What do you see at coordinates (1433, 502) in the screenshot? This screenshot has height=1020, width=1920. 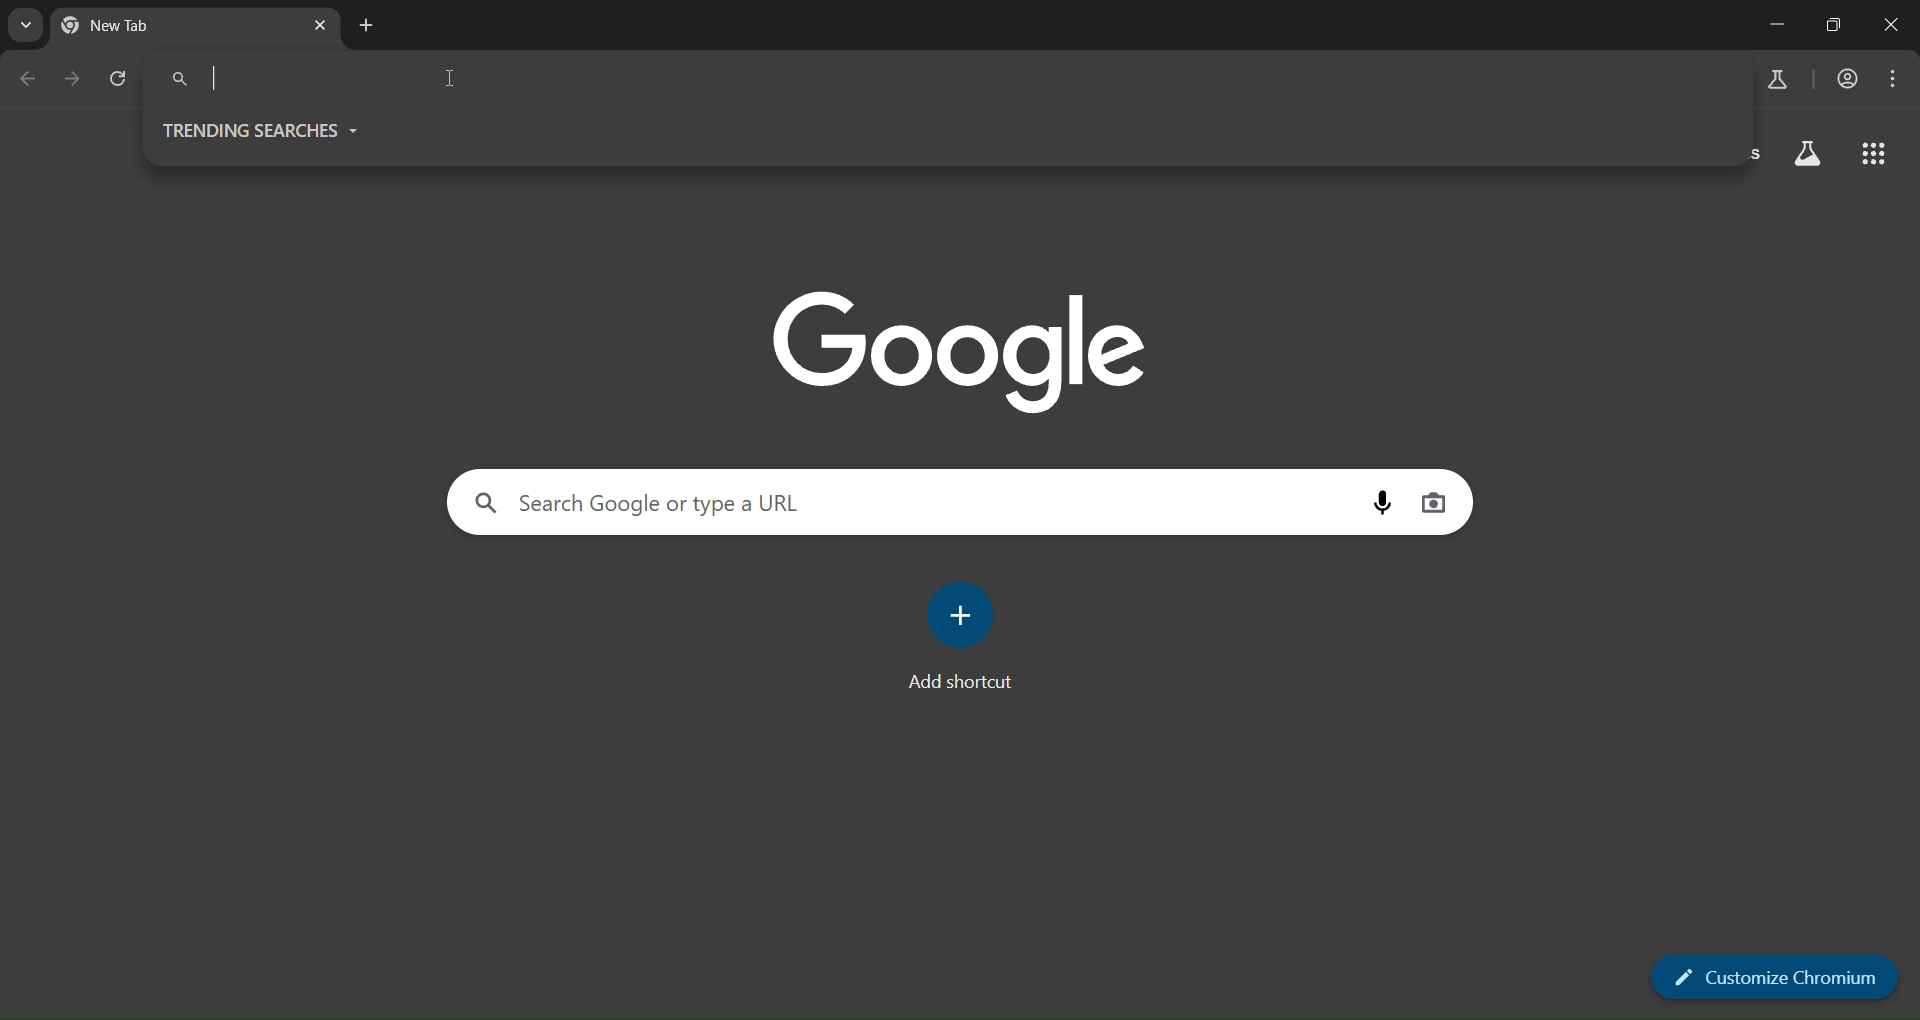 I see `image search` at bounding box center [1433, 502].